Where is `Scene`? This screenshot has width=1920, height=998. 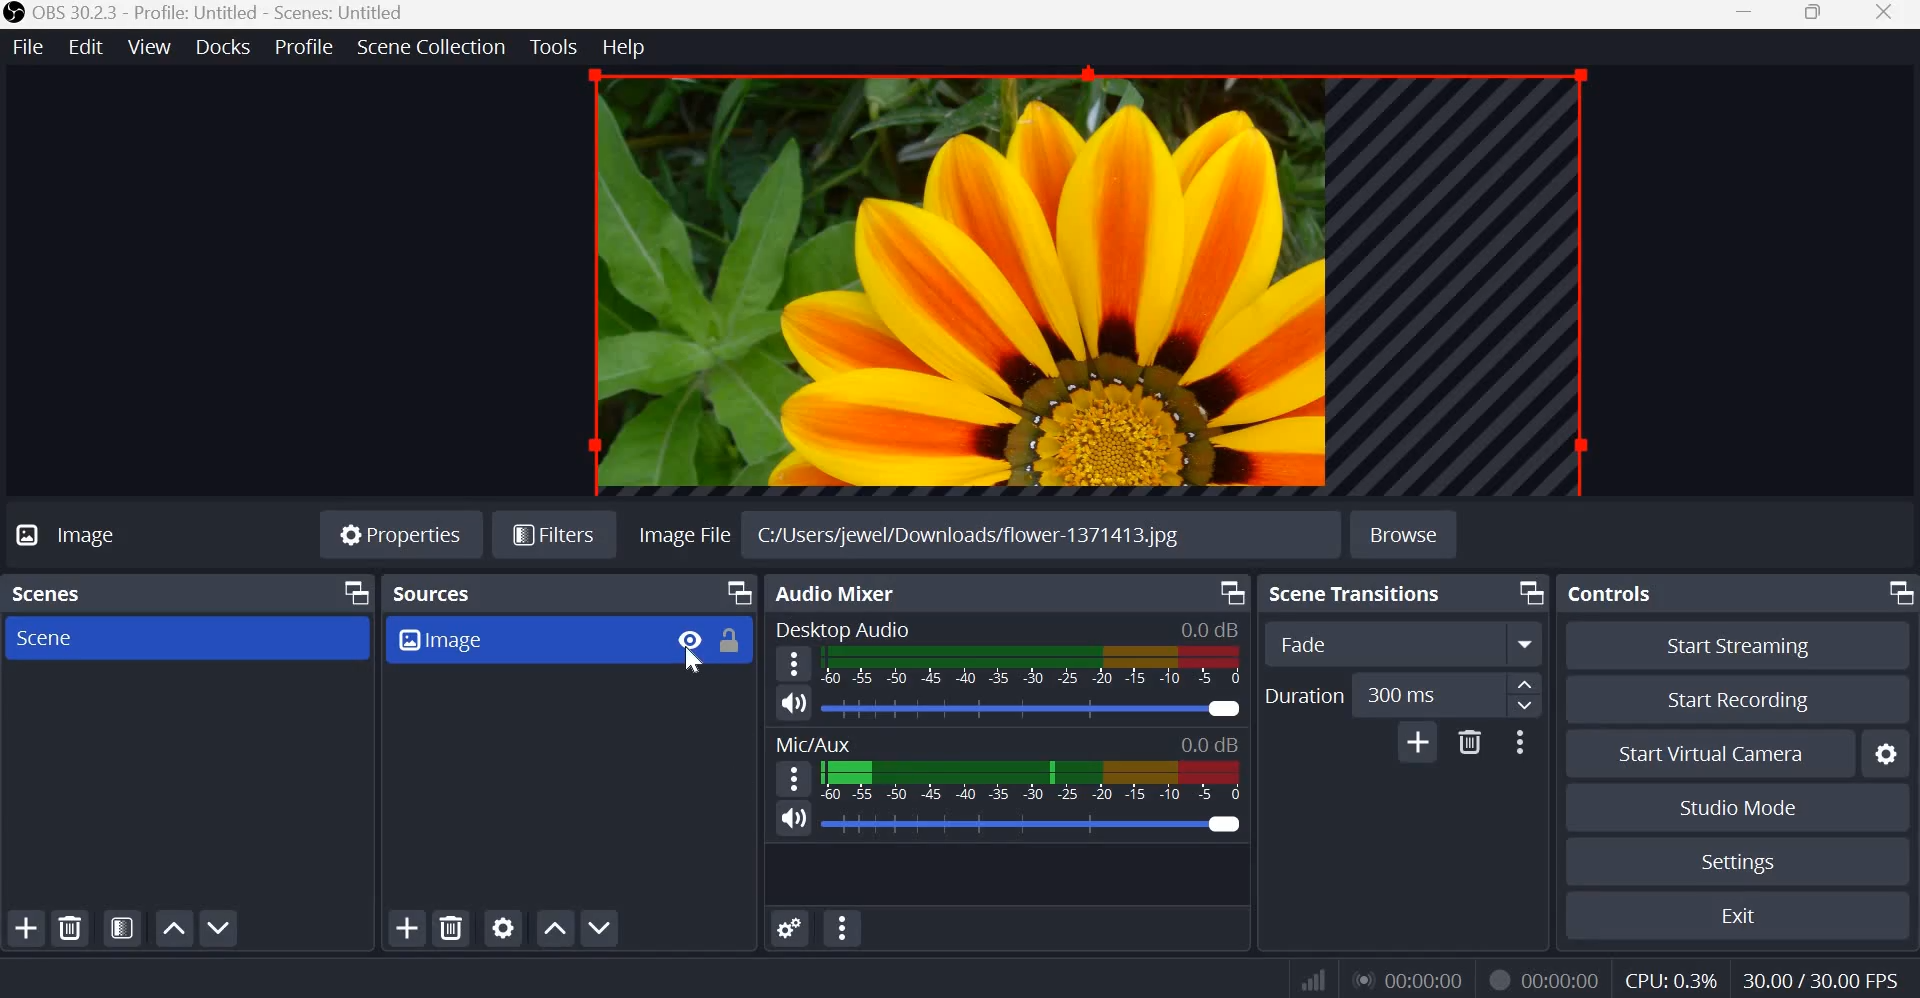 Scene is located at coordinates (49, 637).